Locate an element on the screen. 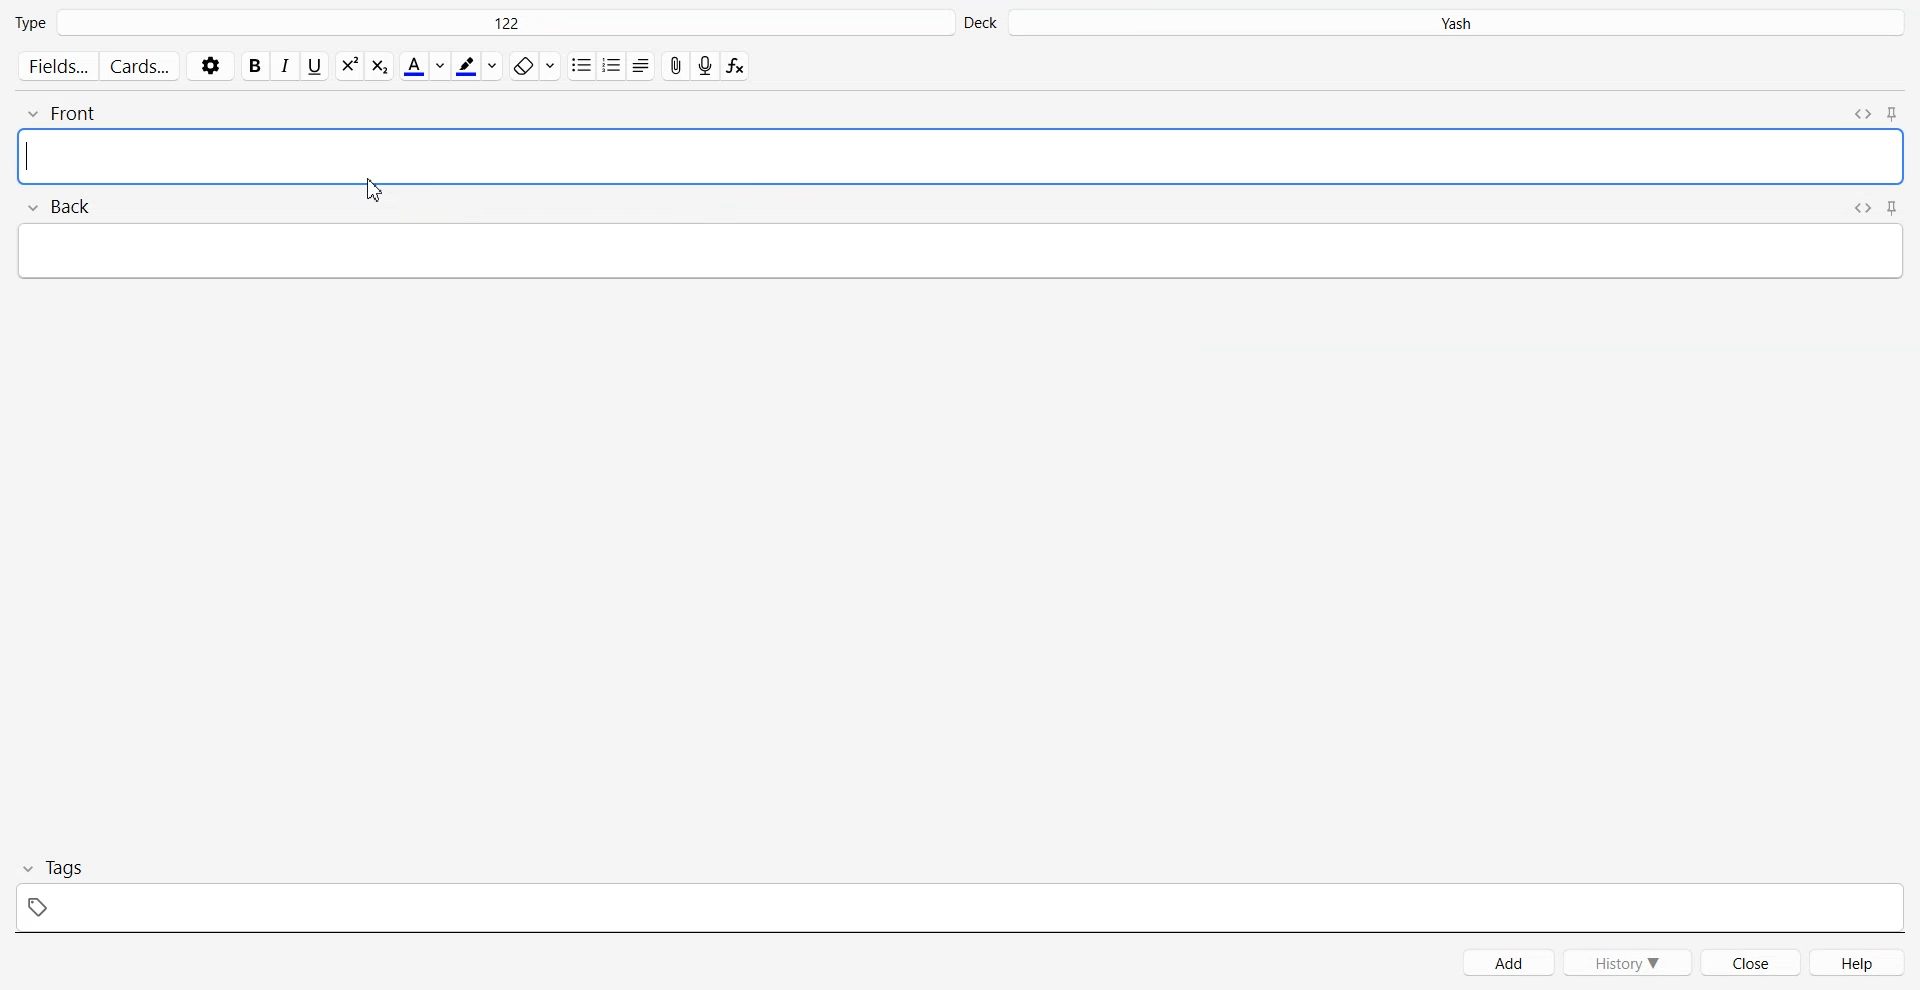 Image resolution: width=1920 pixels, height=990 pixels. Back is located at coordinates (961, 240).